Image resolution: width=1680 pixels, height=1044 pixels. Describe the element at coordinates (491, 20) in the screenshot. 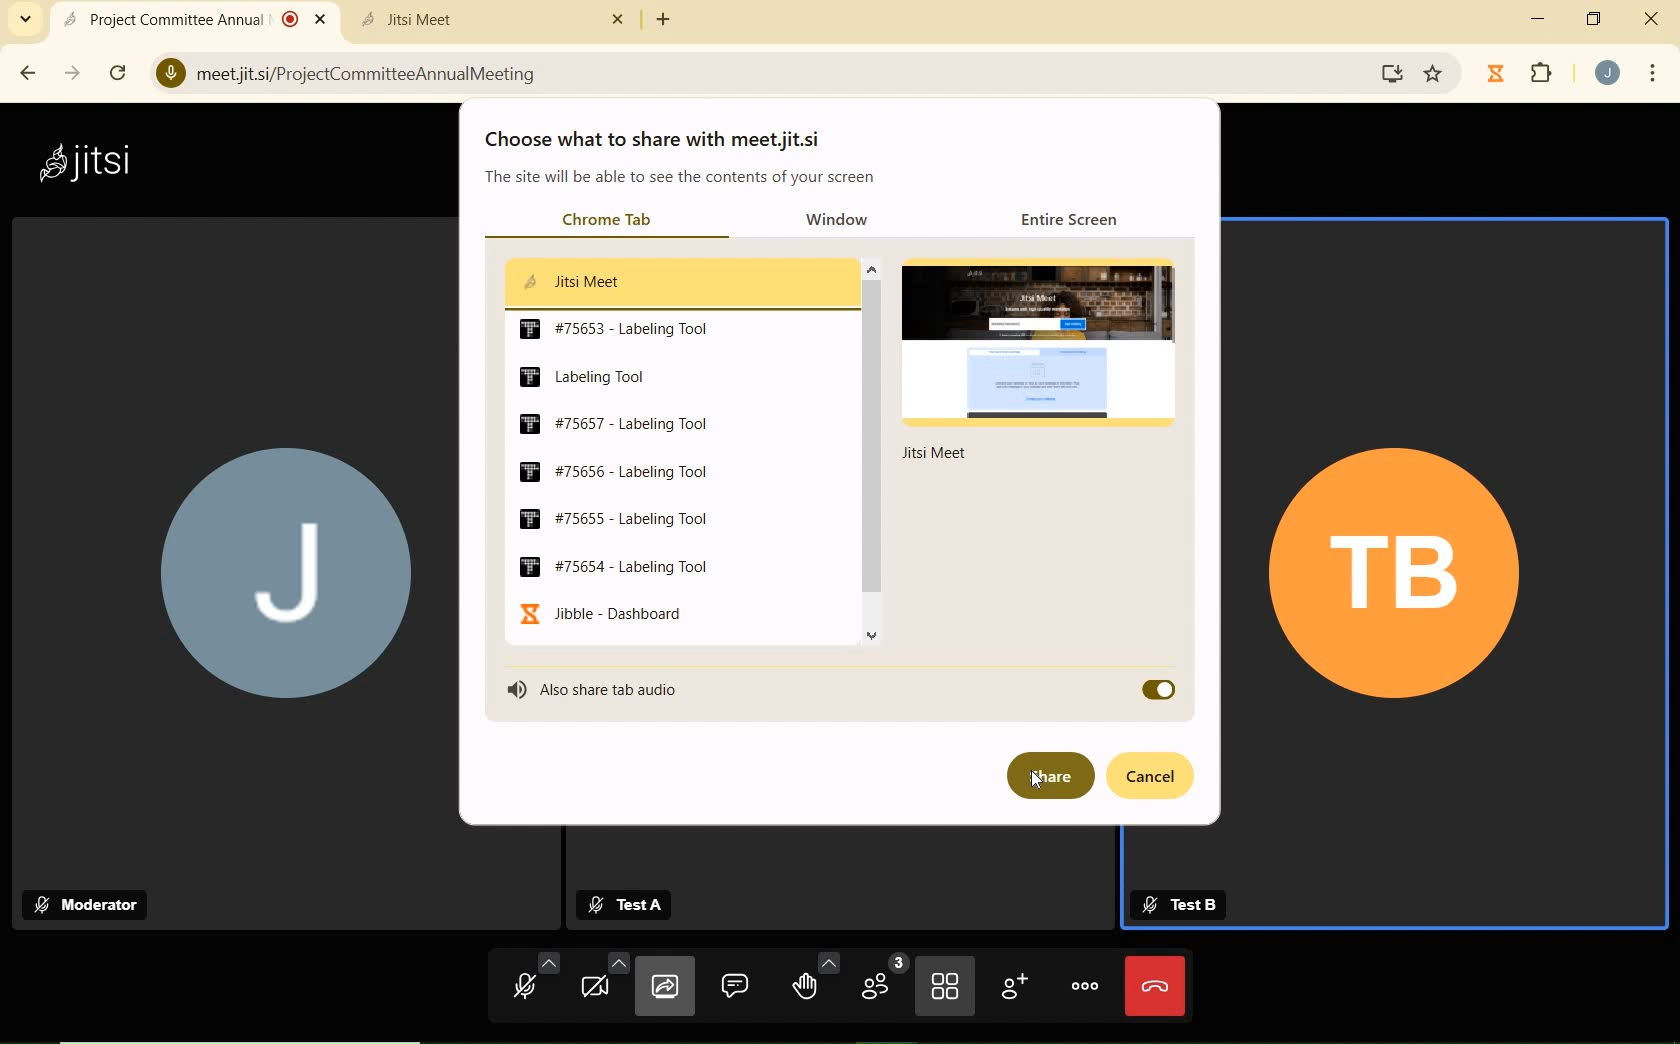

I see `Jitsi Meet` at that location.